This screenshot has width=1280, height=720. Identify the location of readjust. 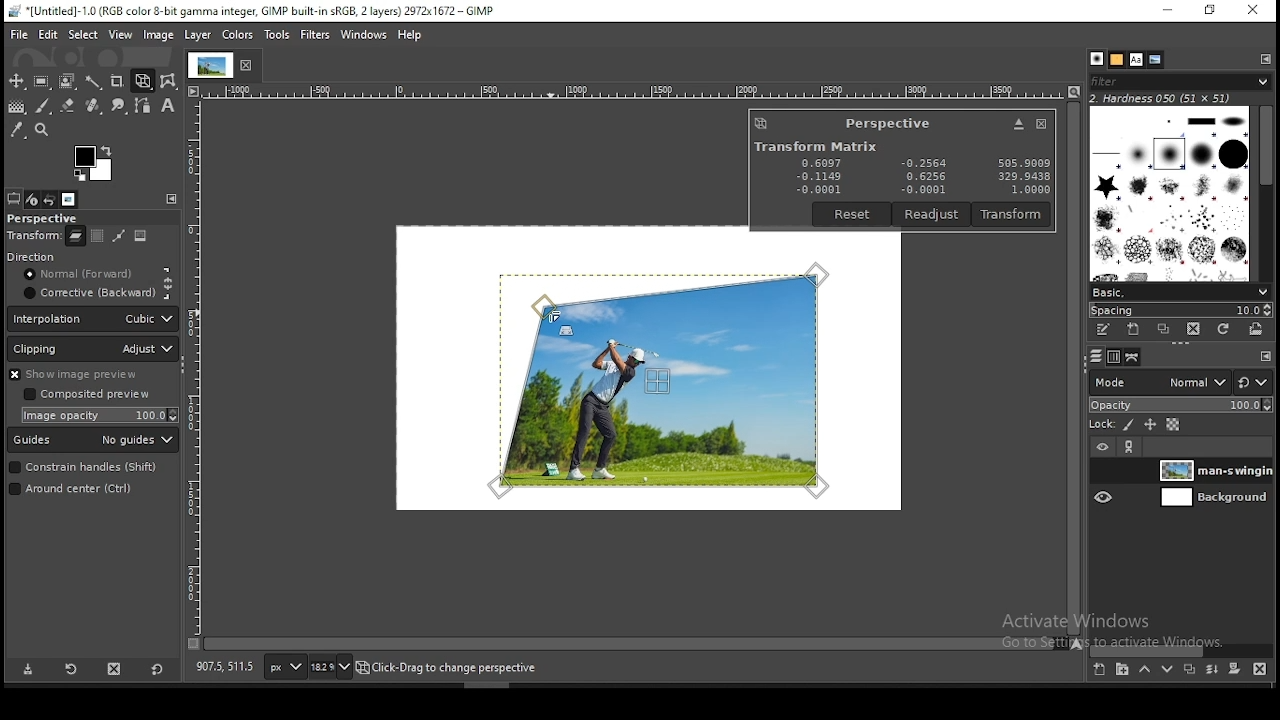
(933, 214).